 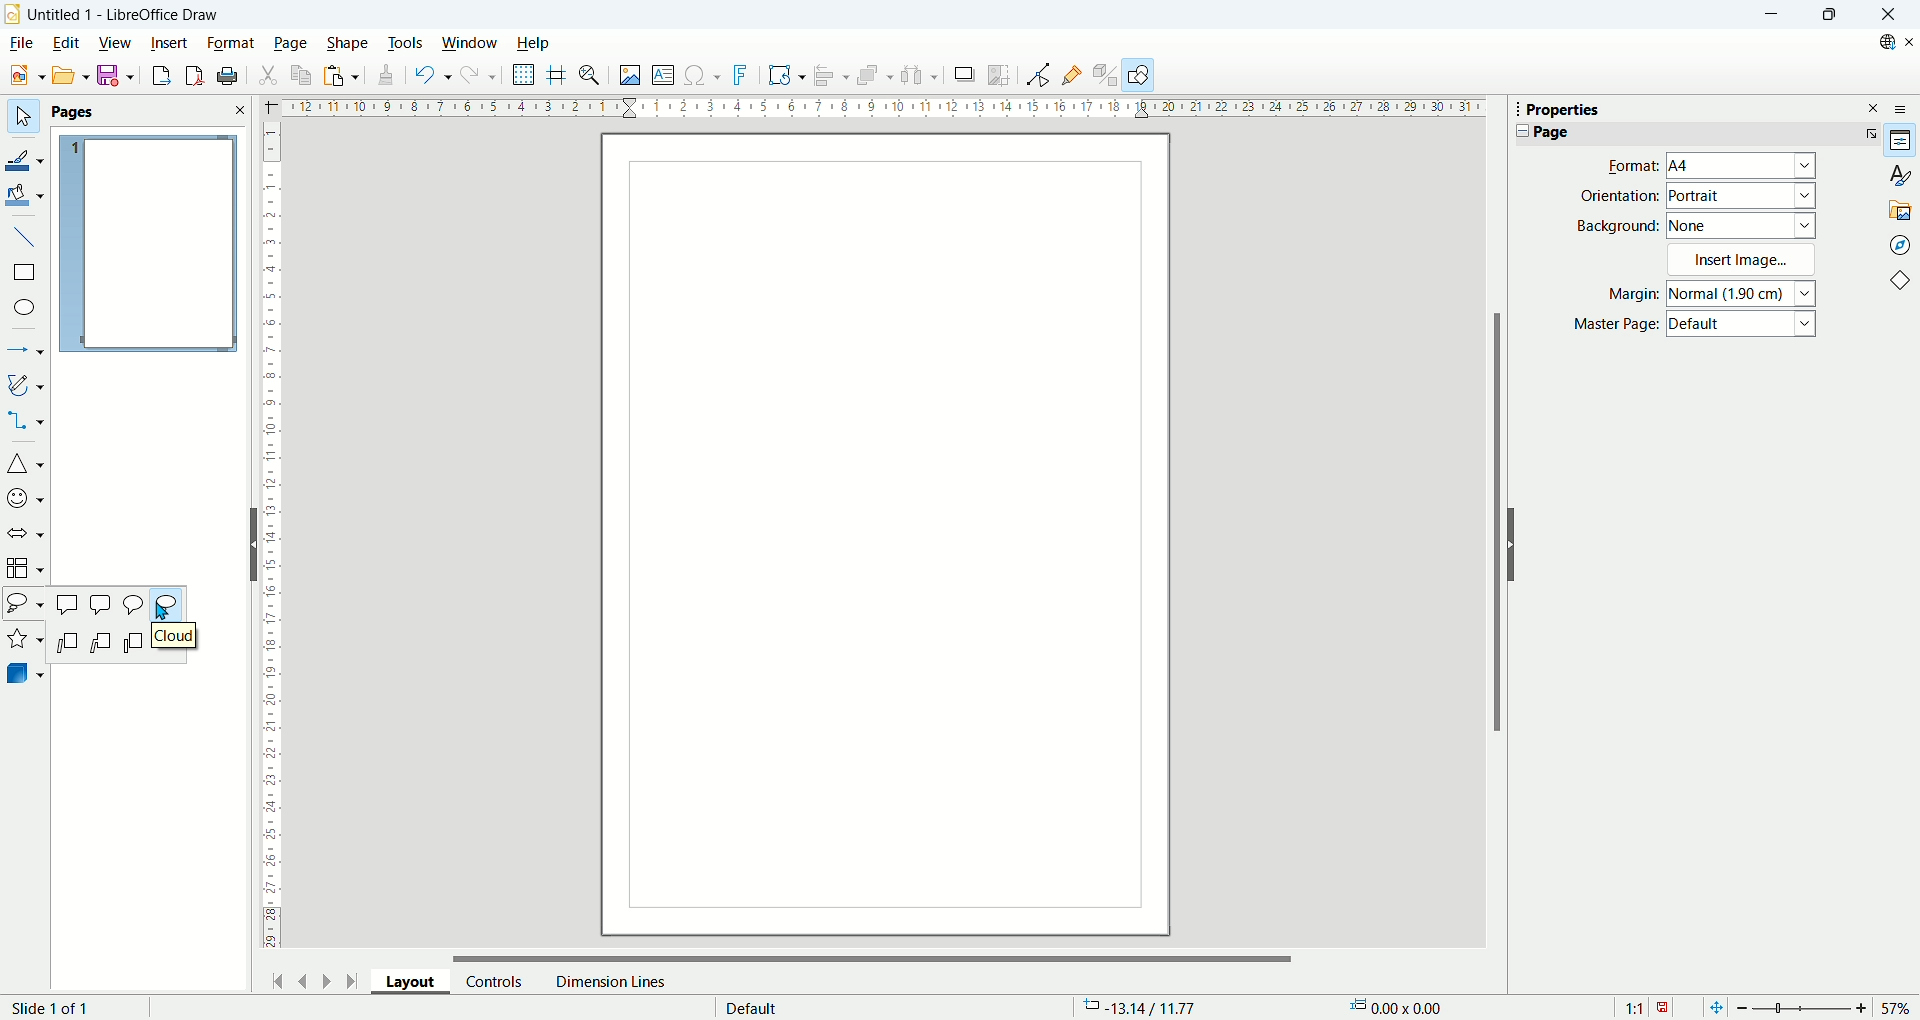 I want to click on tools, so click(x=407, y=41).